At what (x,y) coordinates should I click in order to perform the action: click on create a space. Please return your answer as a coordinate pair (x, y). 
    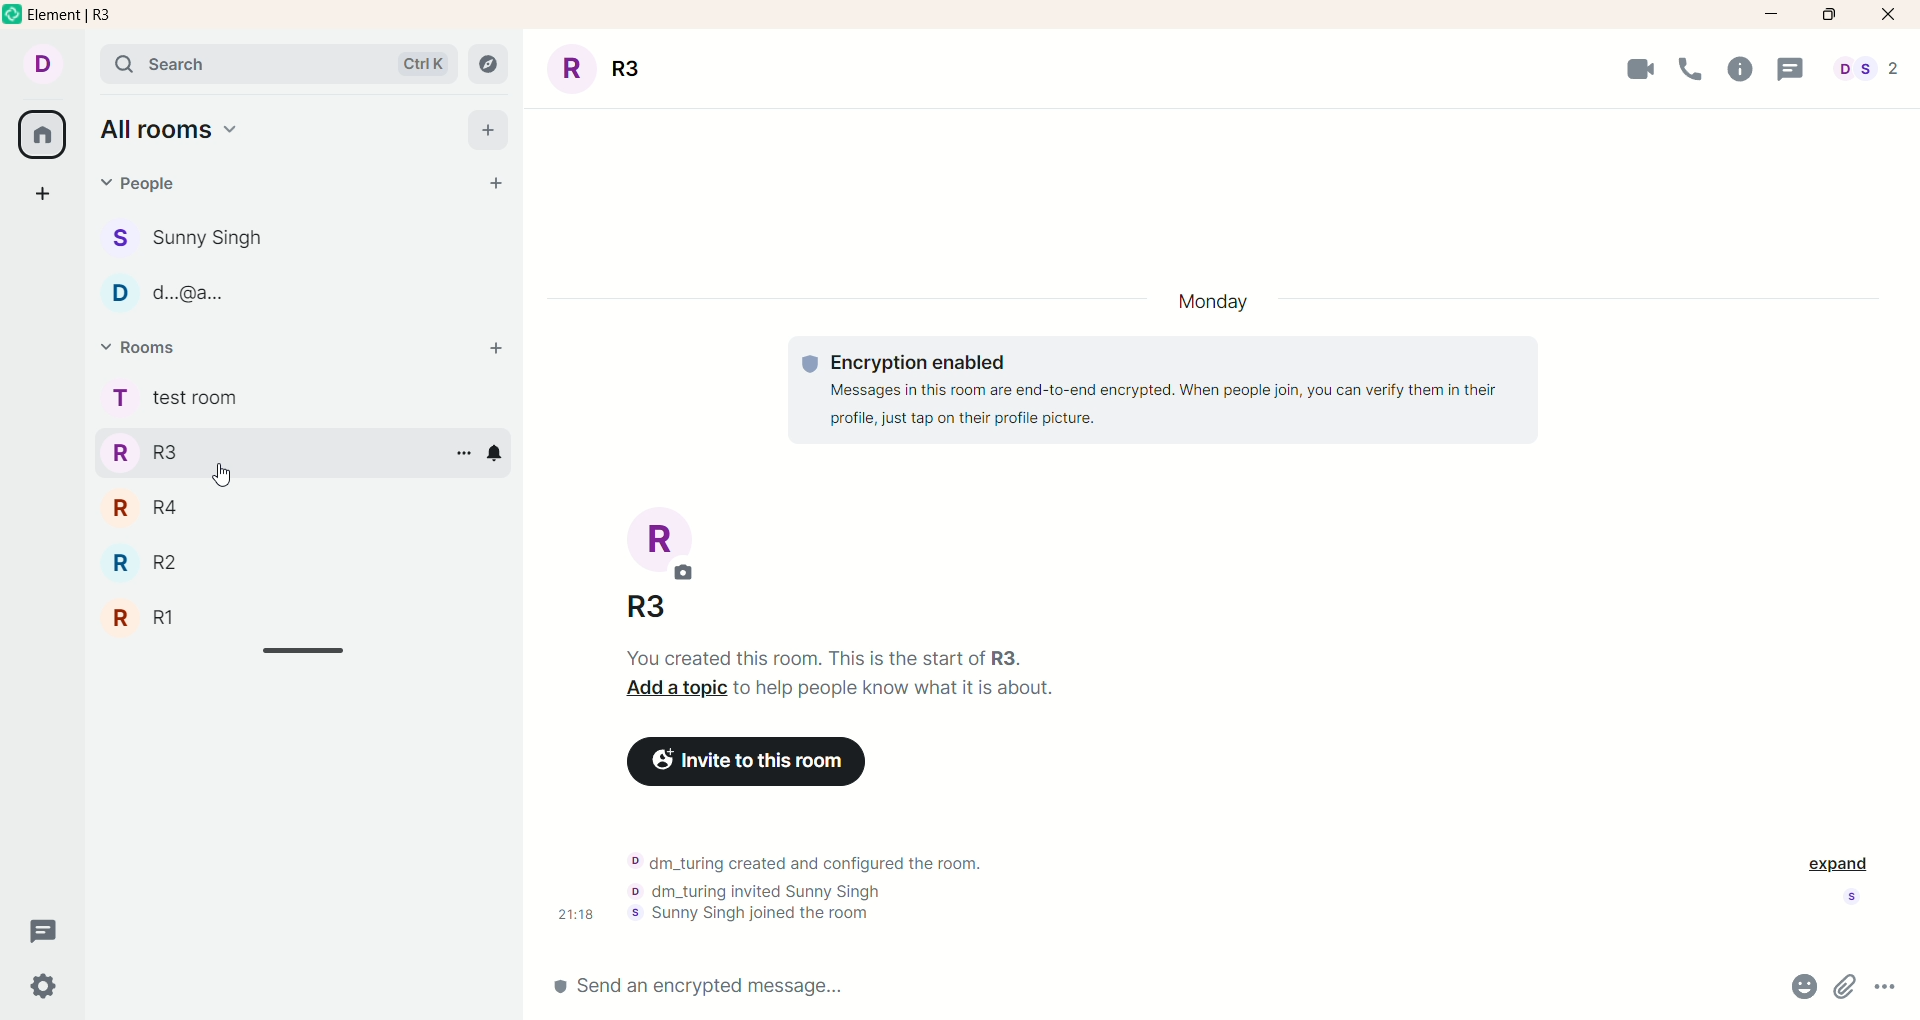
    Looking at the image, I should click on (45, 198).